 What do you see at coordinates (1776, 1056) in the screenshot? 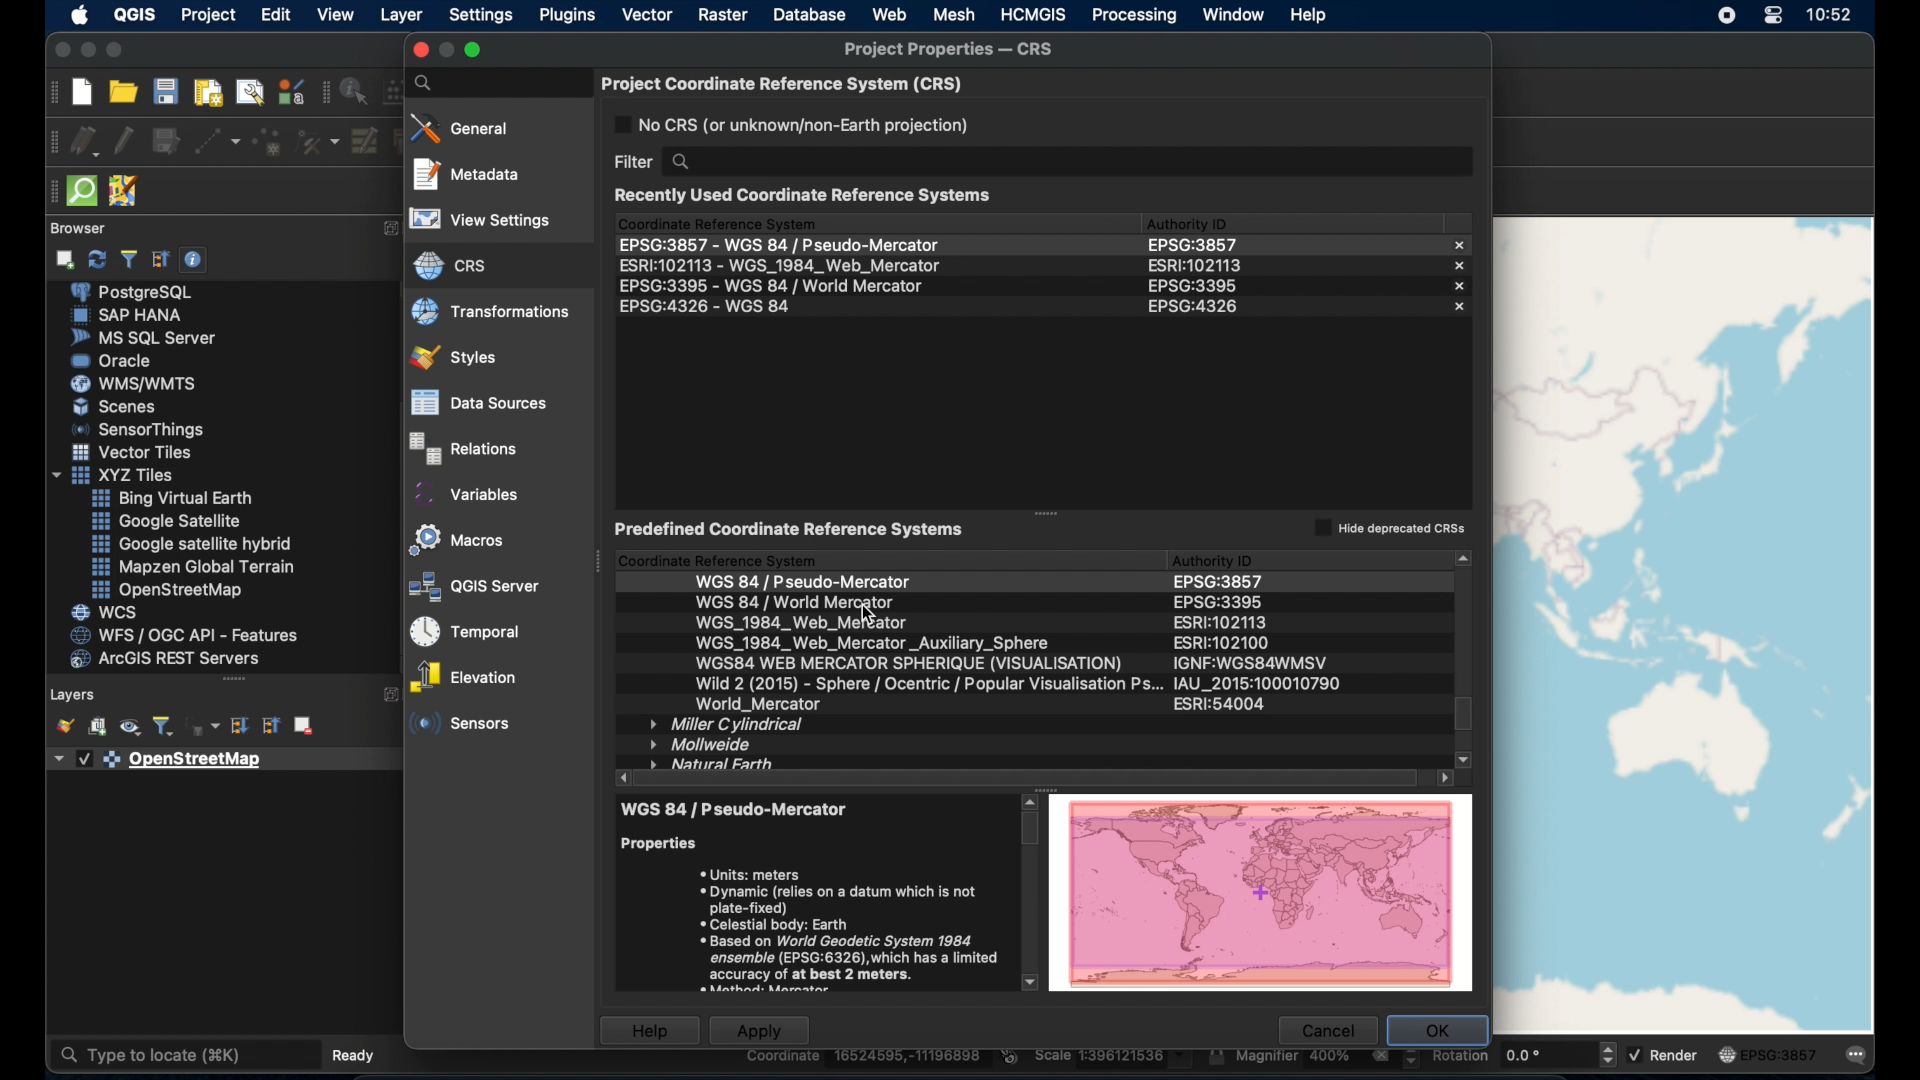
I see `EPSG: 3857` at bounding box center [1776, 1056].